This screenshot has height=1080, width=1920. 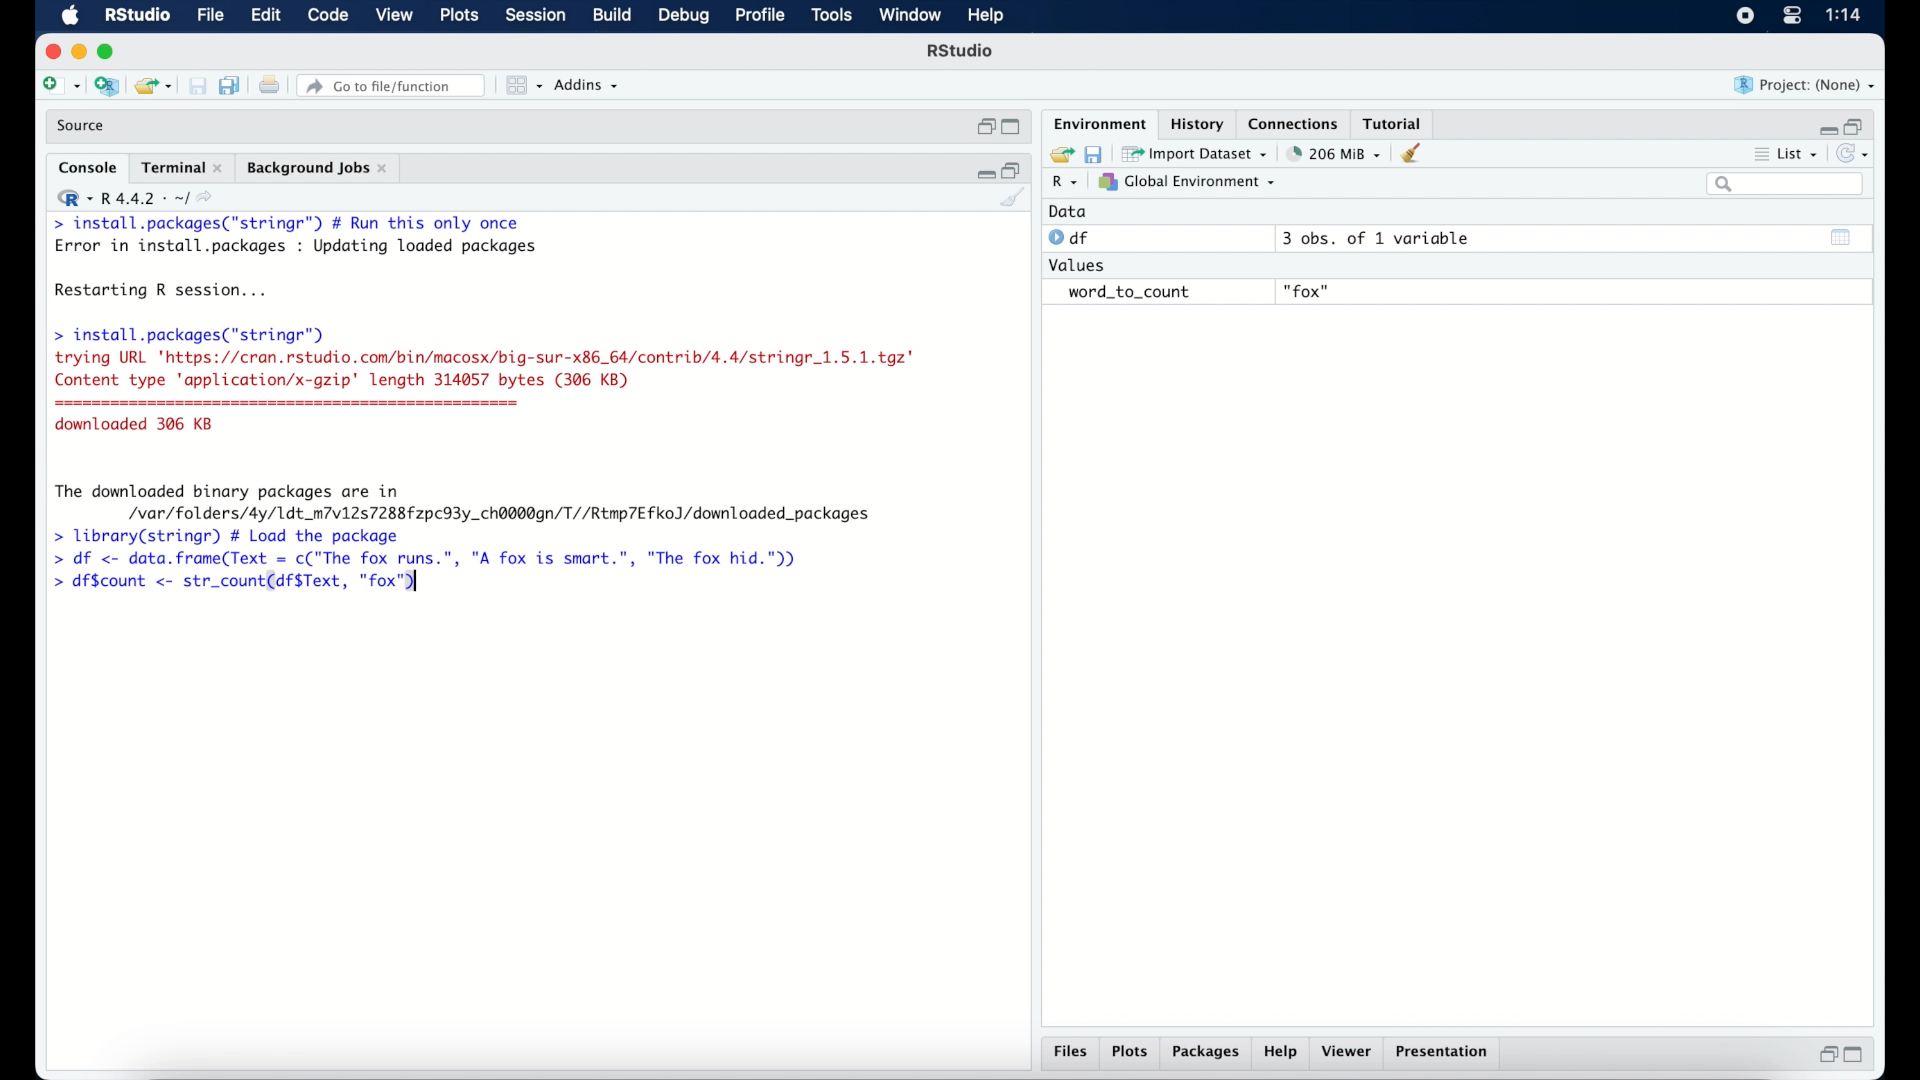 What do you see at coordinates (50, 52) in the screenshot?
I see `close` at bounding box center [50, 52].